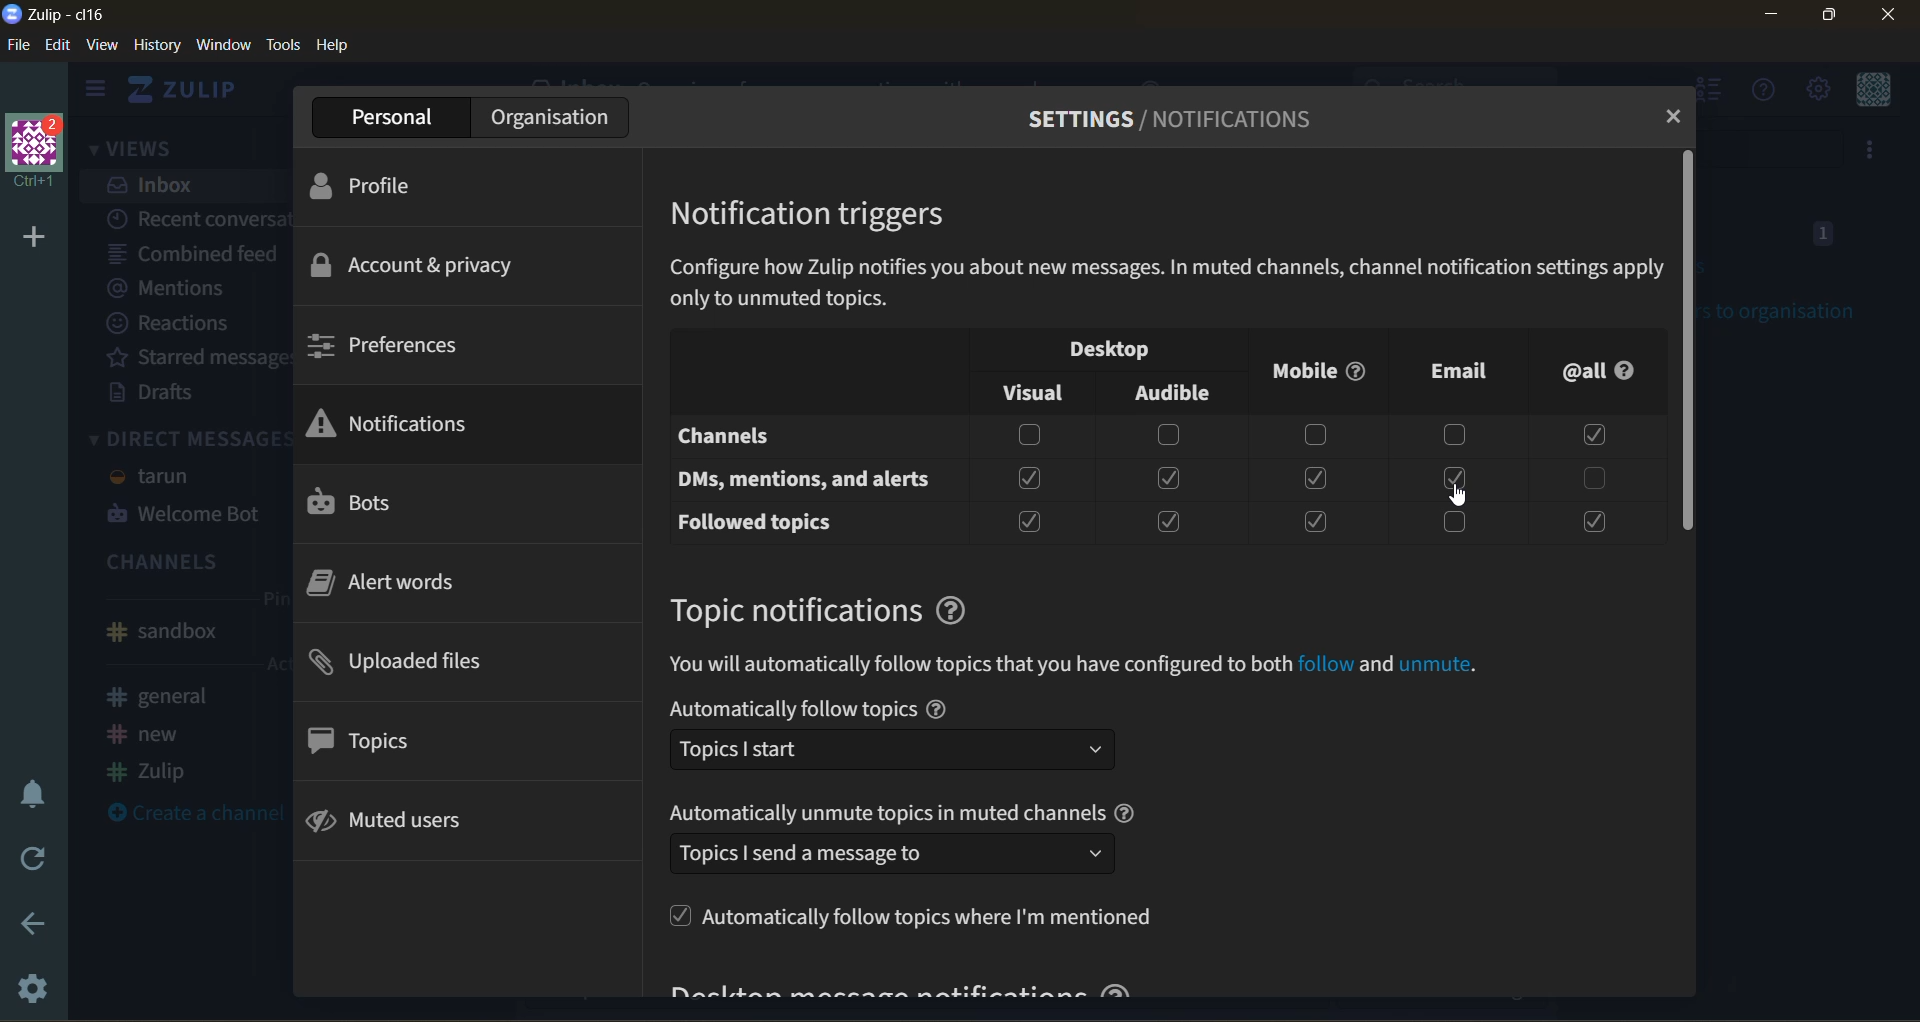  What do you see at coordinates (155, 47) in the screenshot?
I see `history` at bounding box center [155, 47].